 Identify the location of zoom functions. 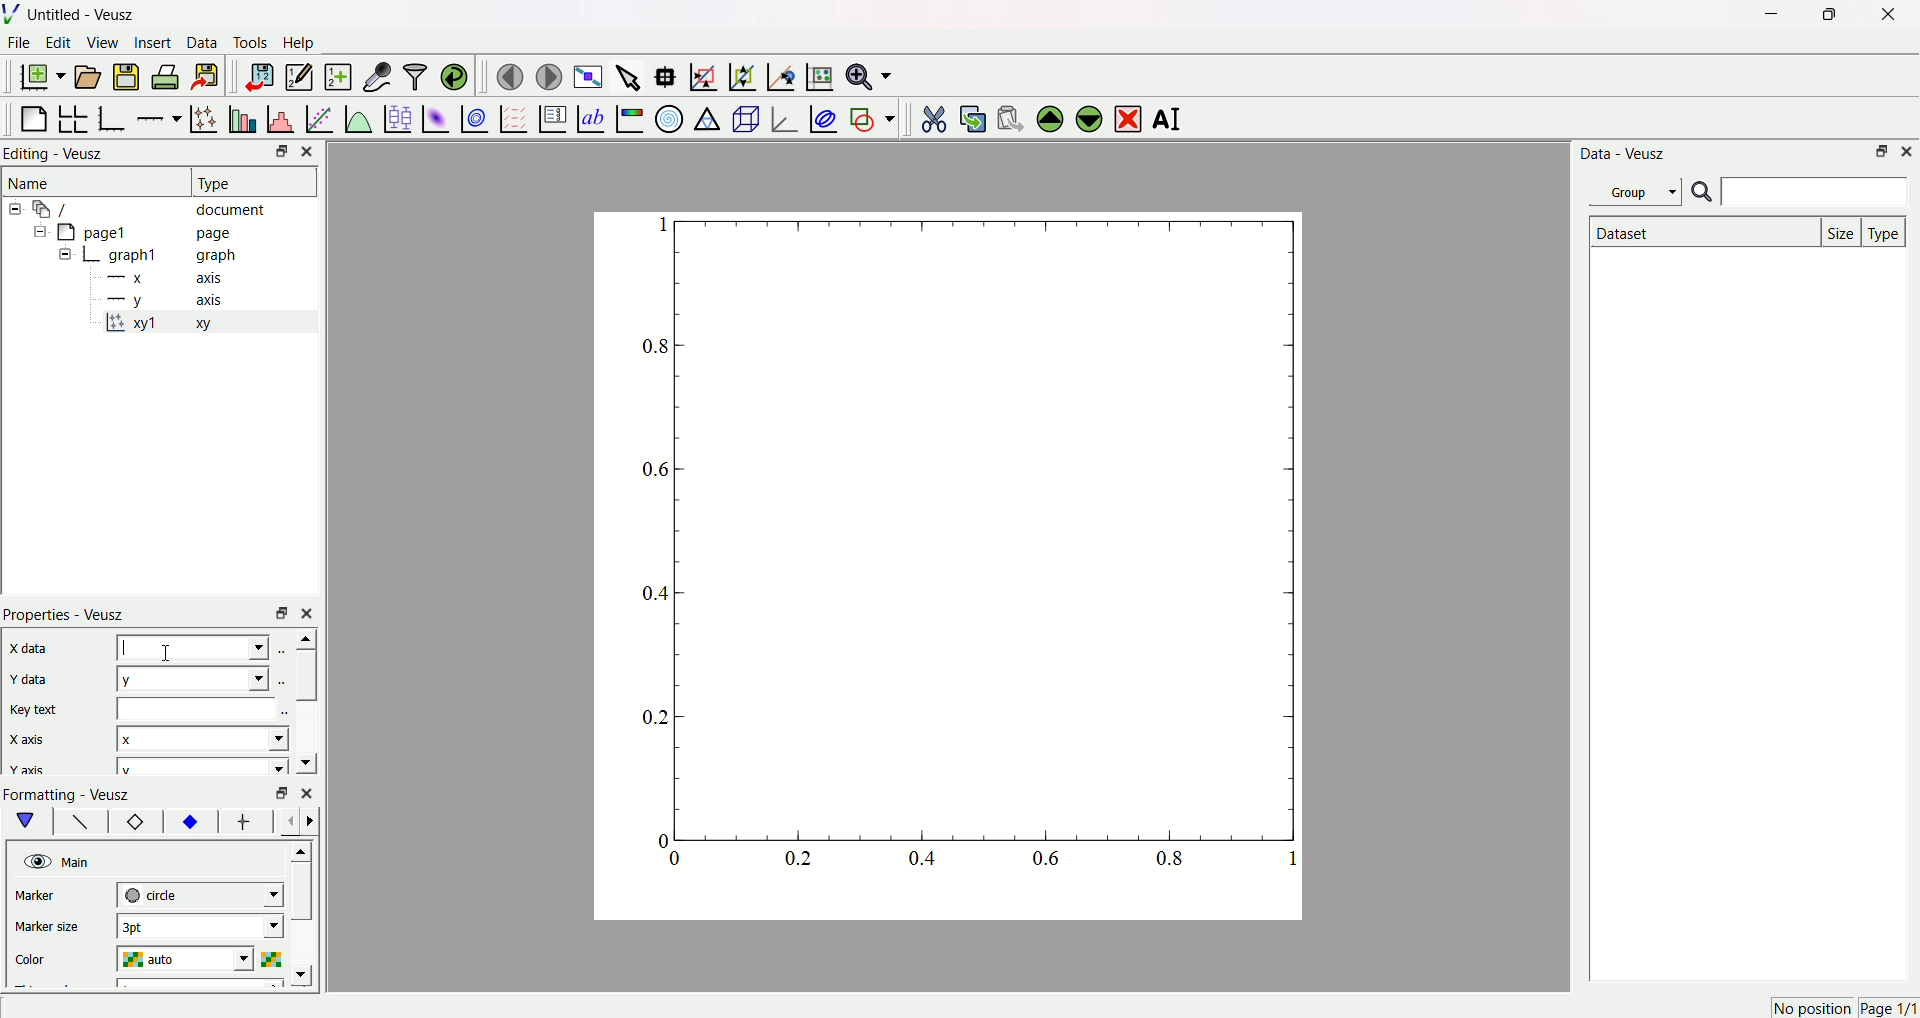
(869, 76).